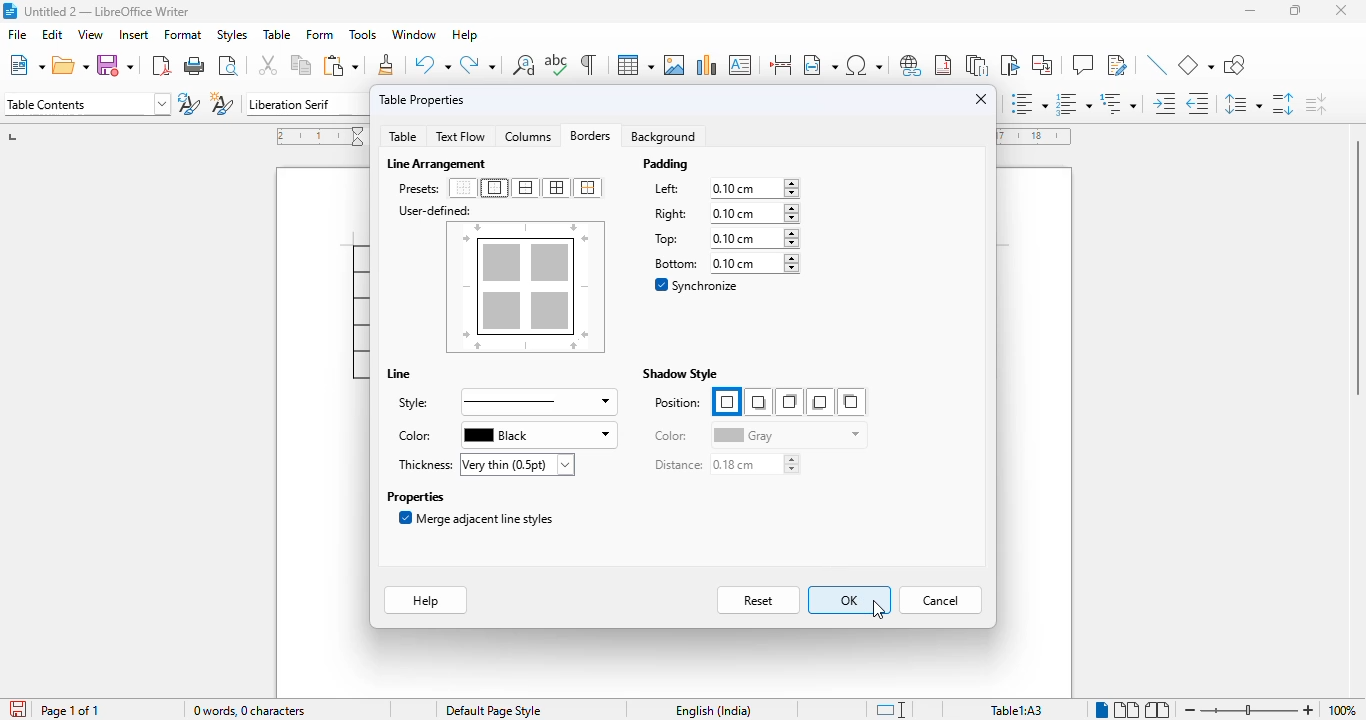  Describe the element at coordinates (189, 103) in the screenshot. I see `update new selection` at that location.